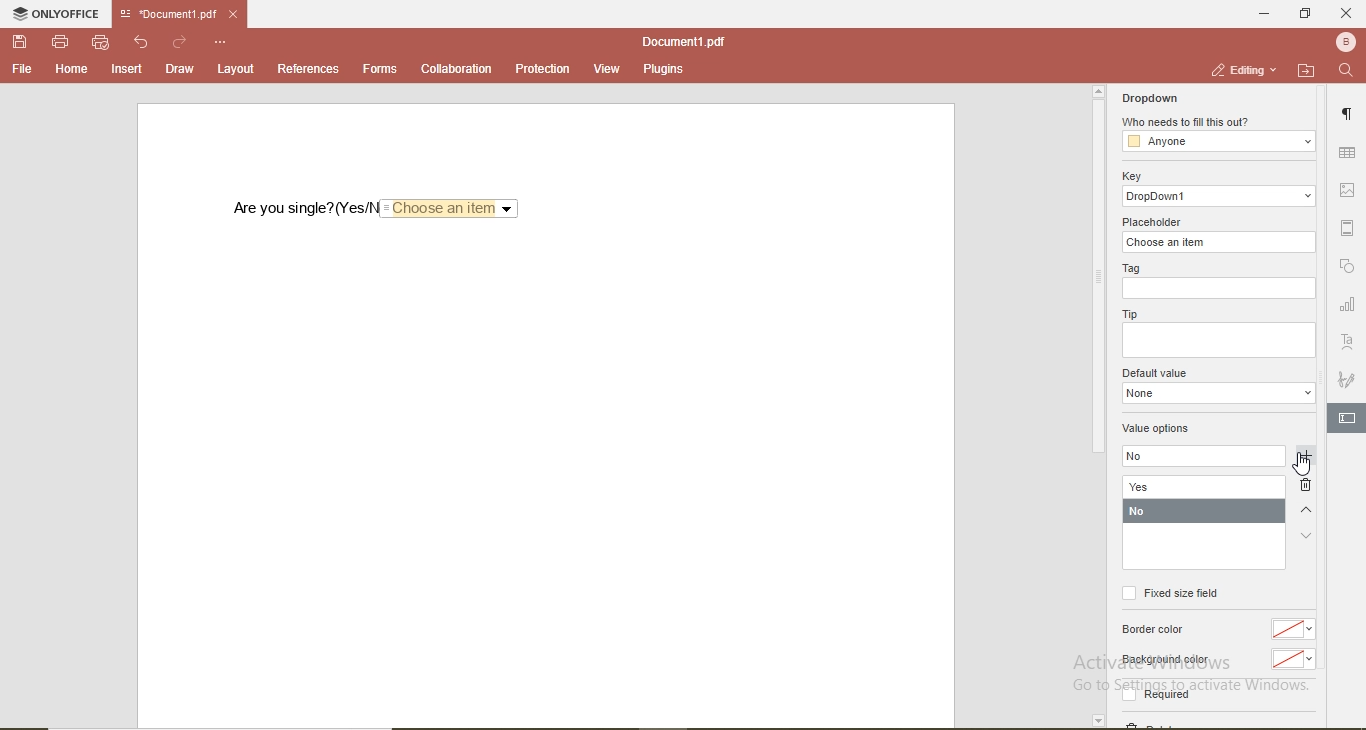 The width and height of the screenshot is (1366, 730). What do you see at coordinates (1346, 154) in the screenshot?
I see `table` at bounding box center [1346, 154].